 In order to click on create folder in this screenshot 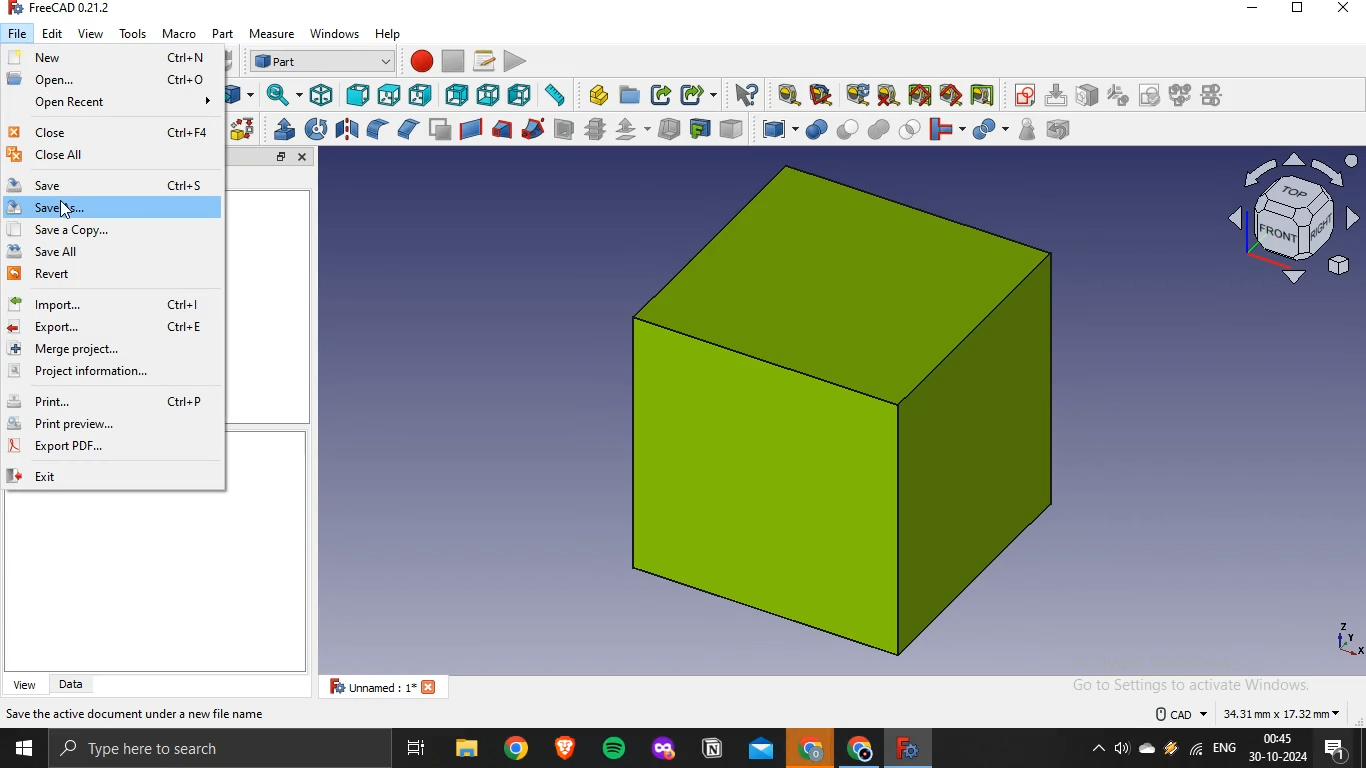, I will do `click(629, 96)`.